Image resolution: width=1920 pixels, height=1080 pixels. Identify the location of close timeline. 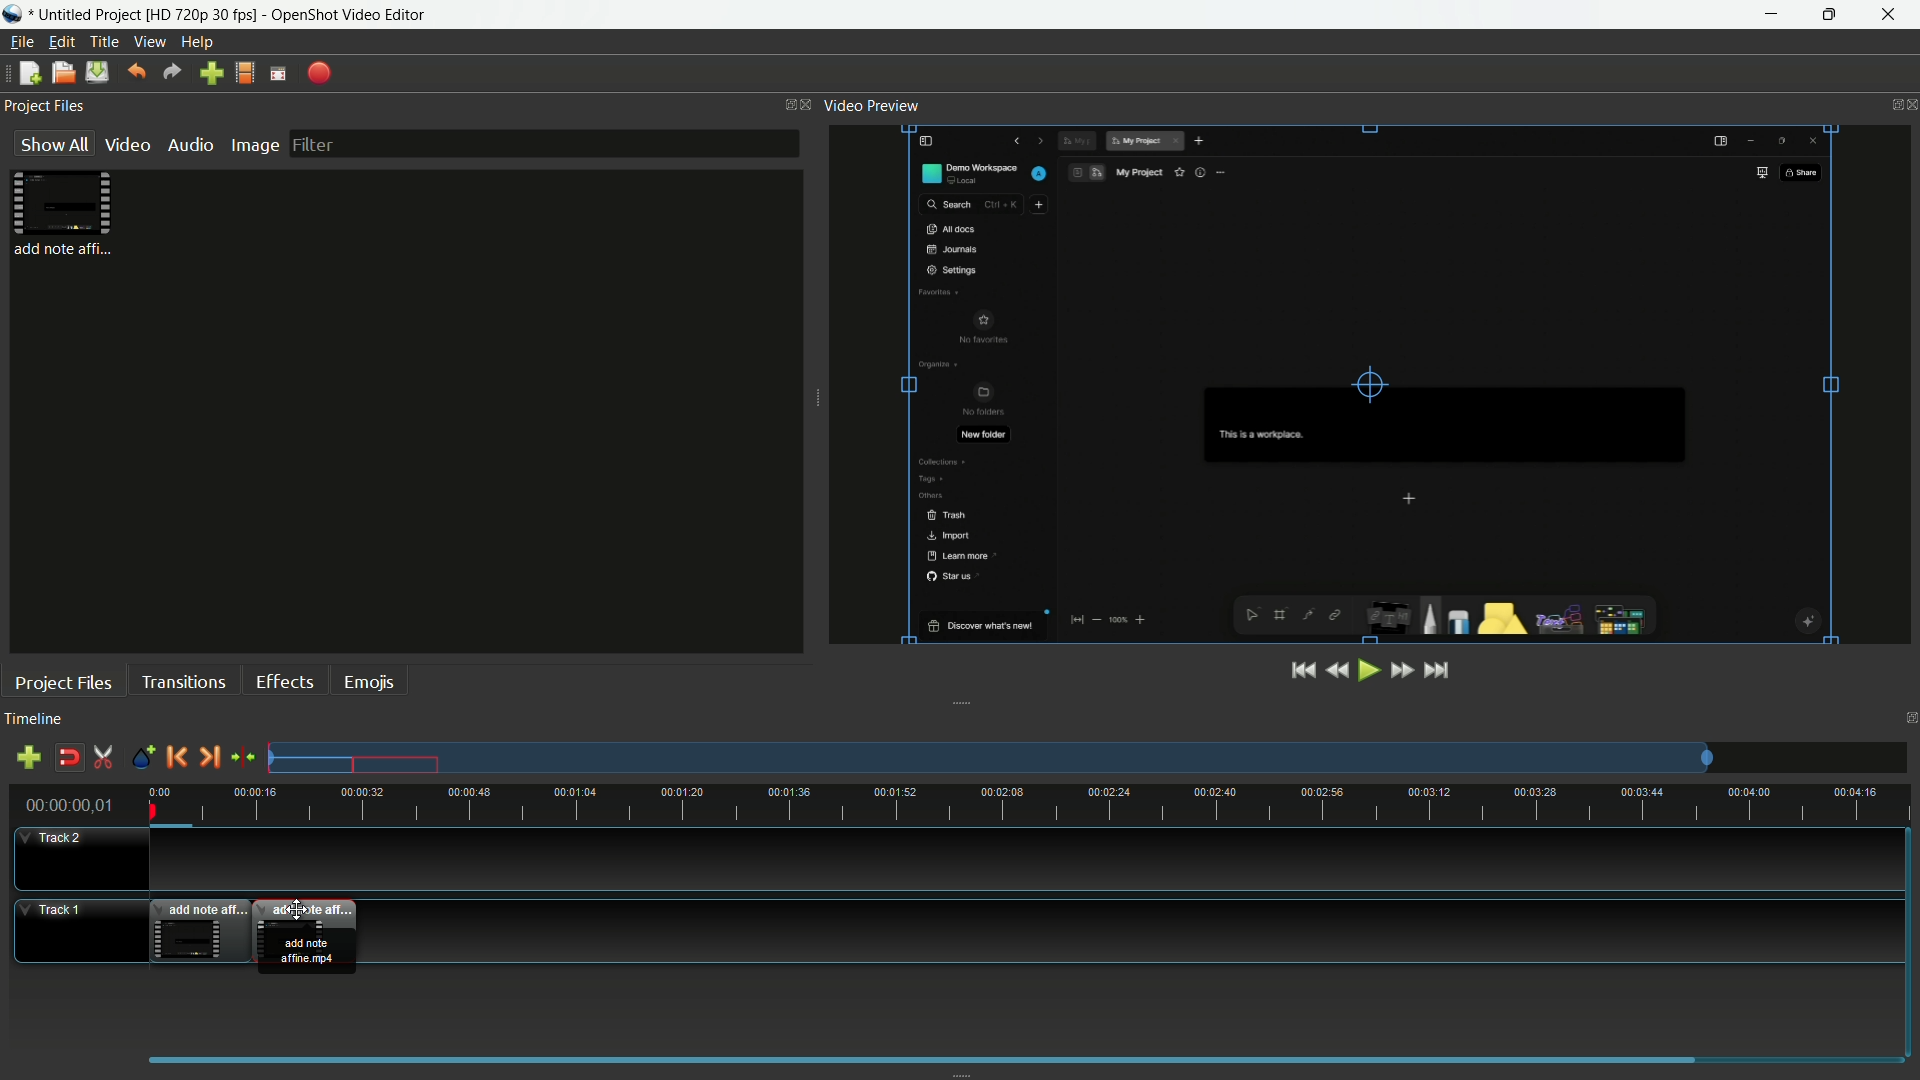
(1909, 716).